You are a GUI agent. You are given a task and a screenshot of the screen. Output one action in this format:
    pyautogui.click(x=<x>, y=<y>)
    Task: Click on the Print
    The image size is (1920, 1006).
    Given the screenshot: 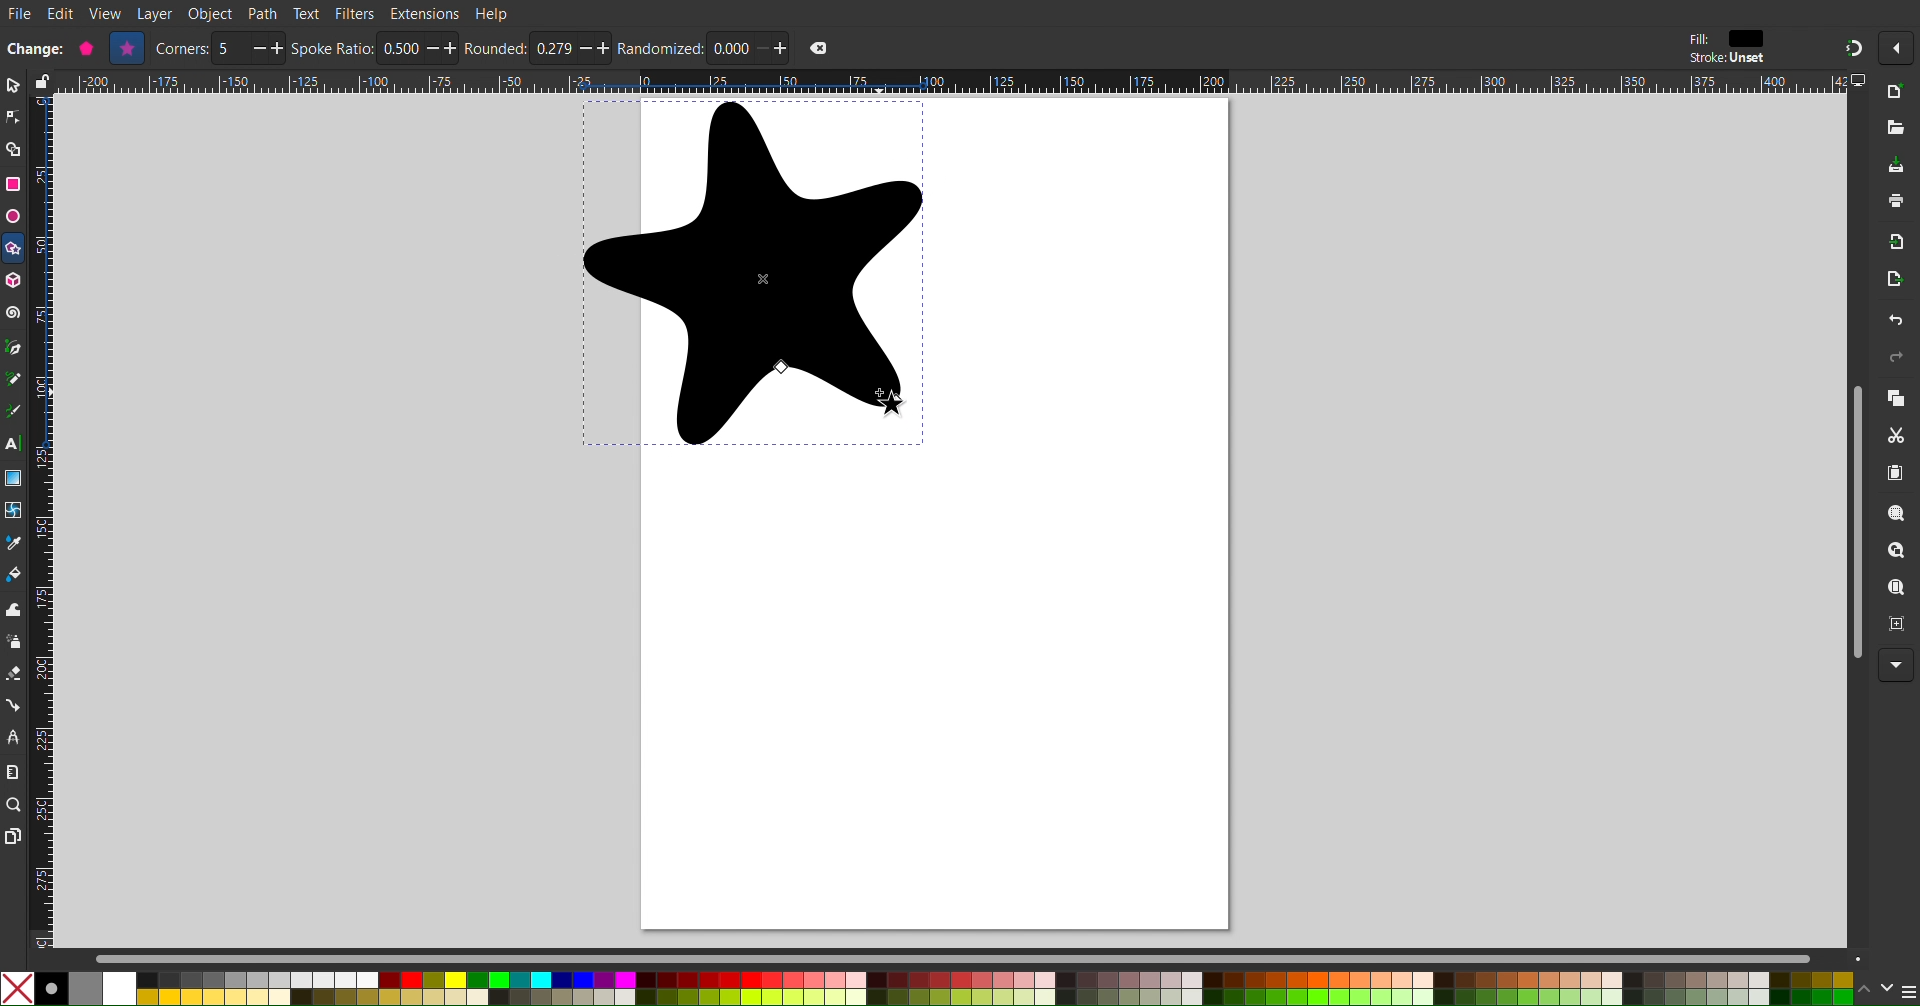 What is the action you would take?
    pyautogui.click(x=1897, y=203)
    